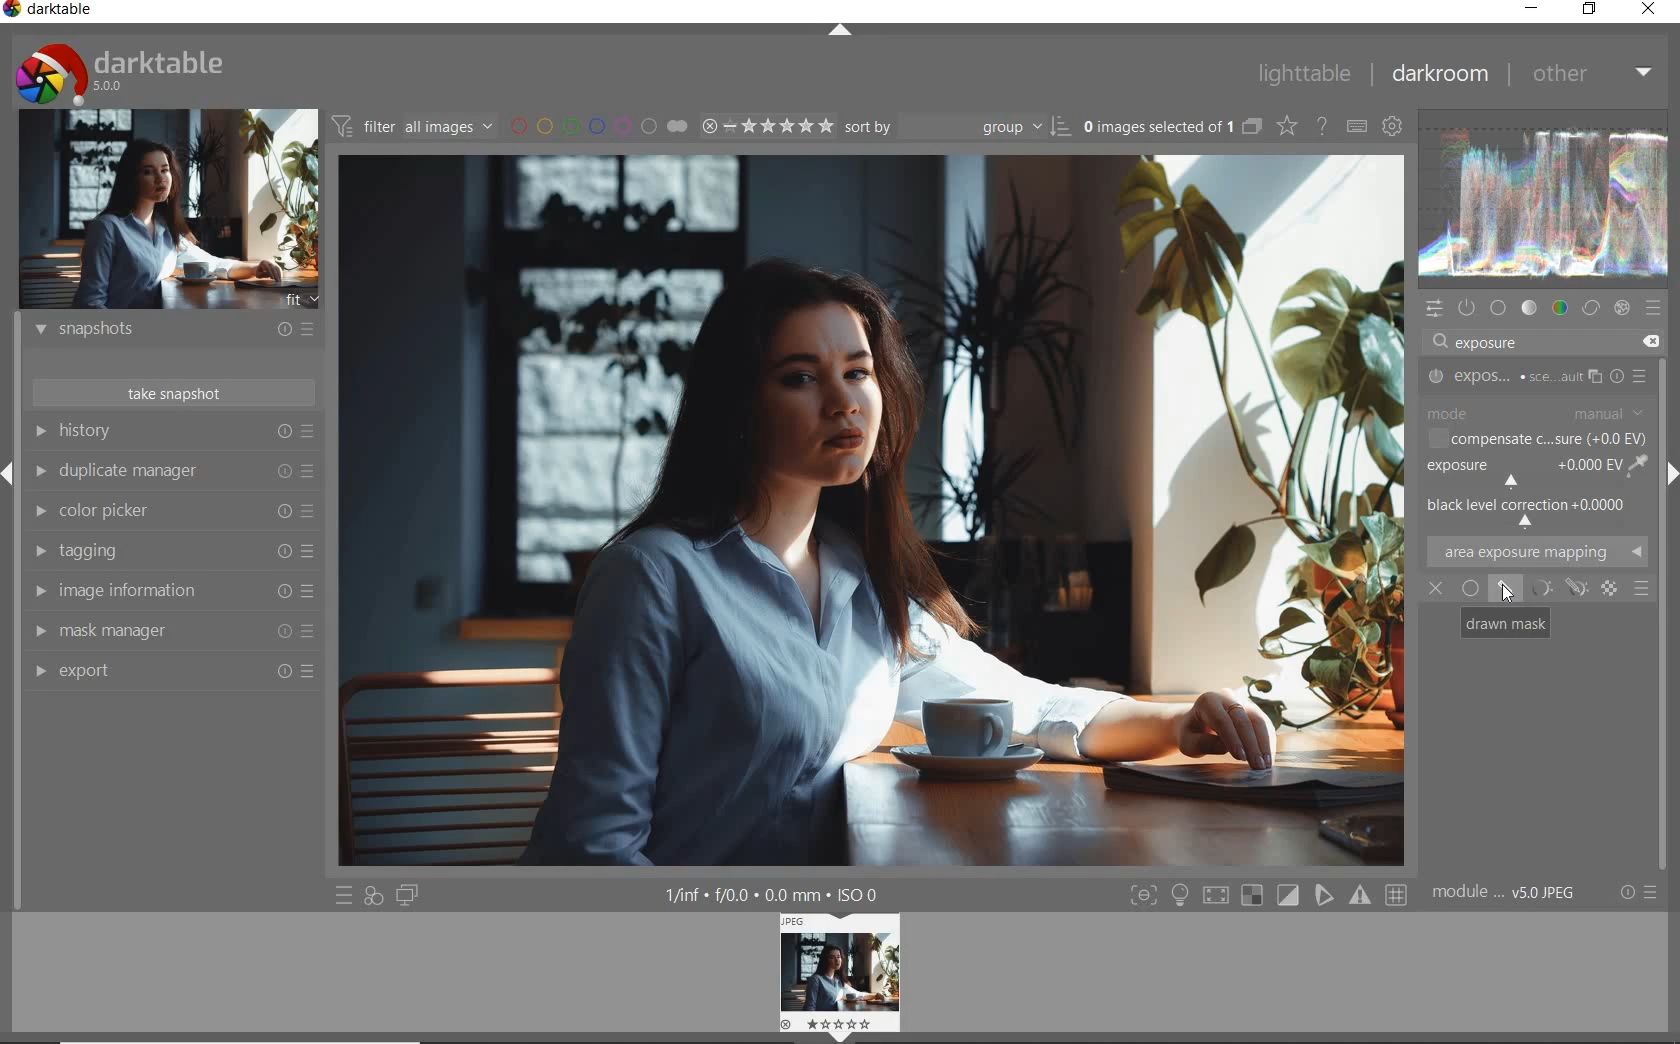 This screenshot has height=1044, width=1680. Describe the element at coordinates (1435, 590) in the screenshot. I see `OFF` at that location.